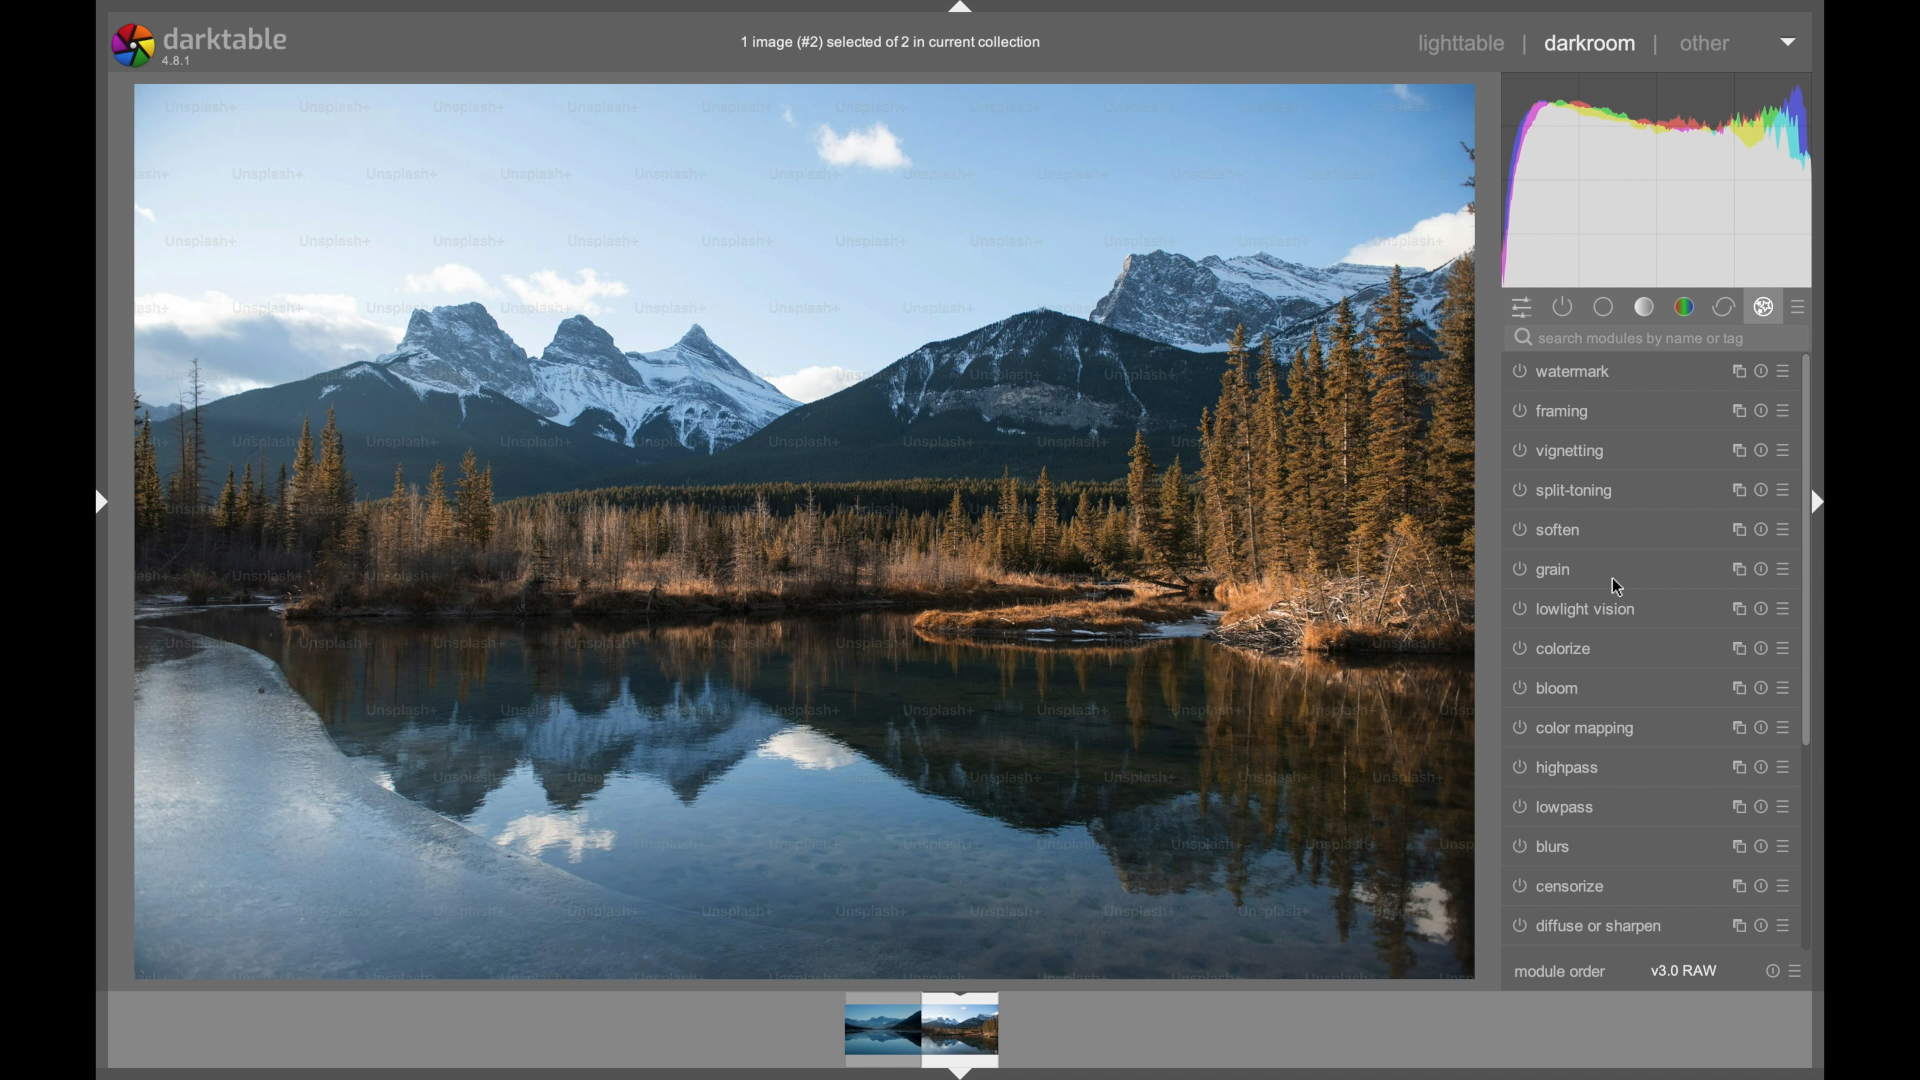 The height and width of the screenshot is (1080, 1920). I want to click on reset parameters, so click(1761, 450).